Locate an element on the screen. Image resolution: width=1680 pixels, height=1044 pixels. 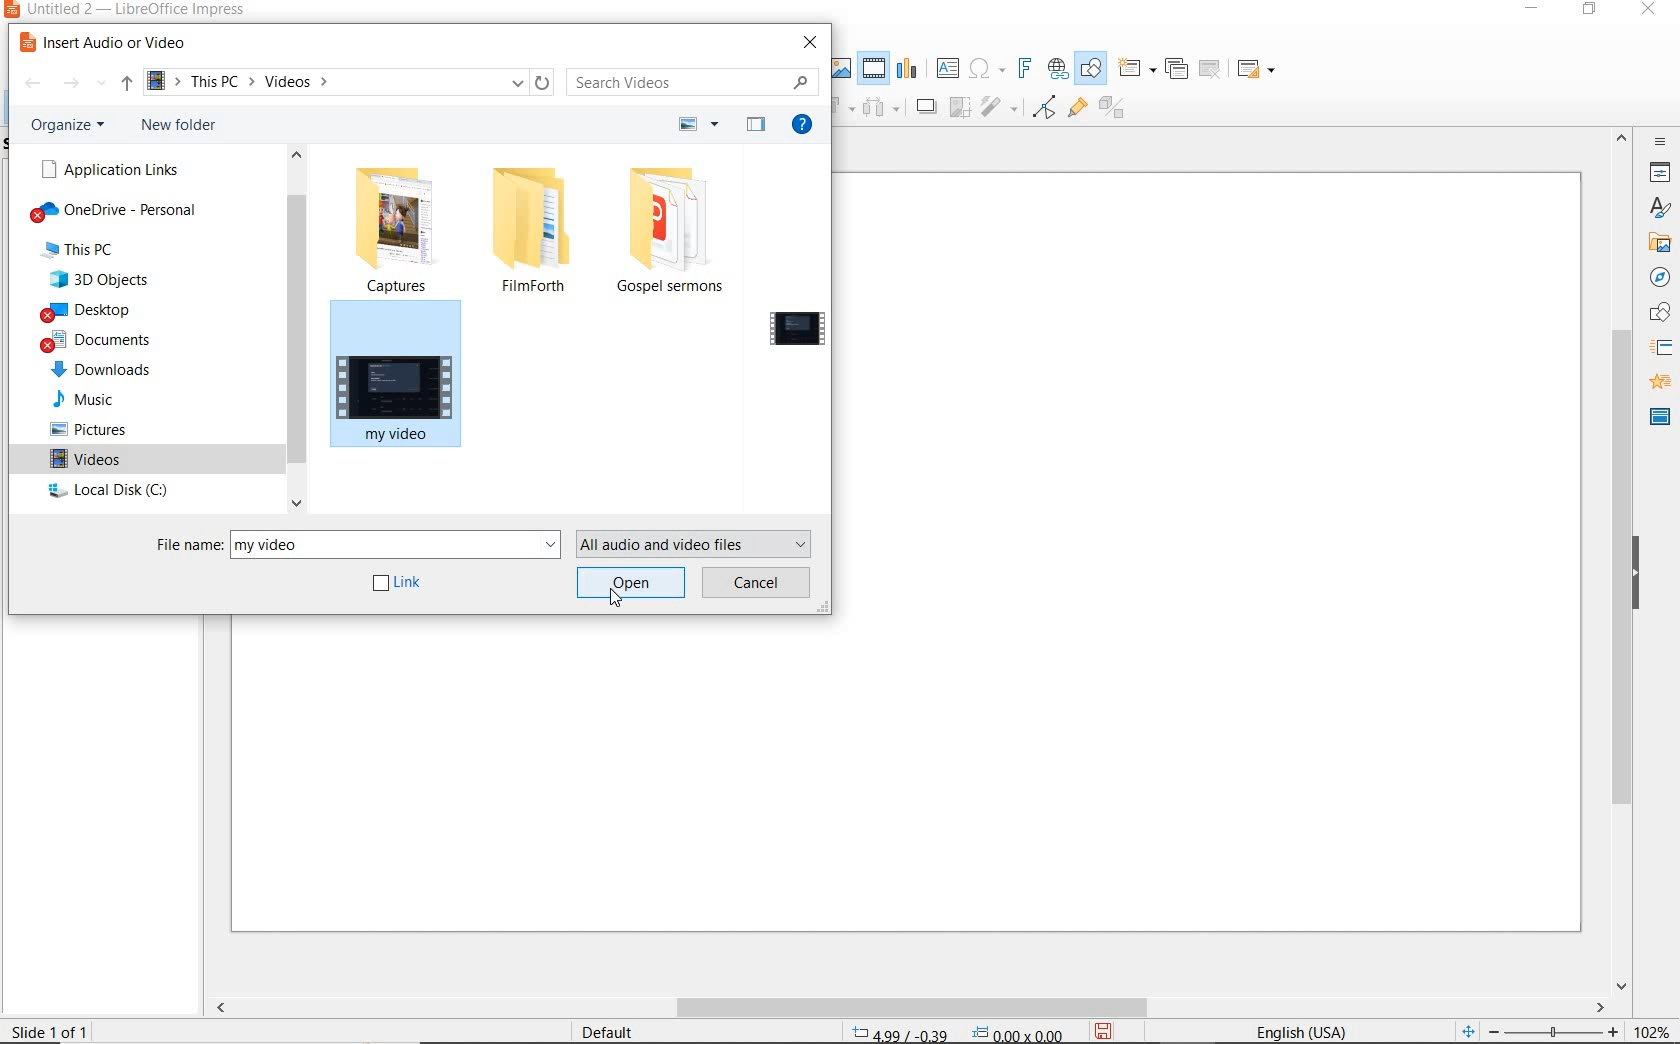
Gospel sermons folder is located at coordinates (681, 233).